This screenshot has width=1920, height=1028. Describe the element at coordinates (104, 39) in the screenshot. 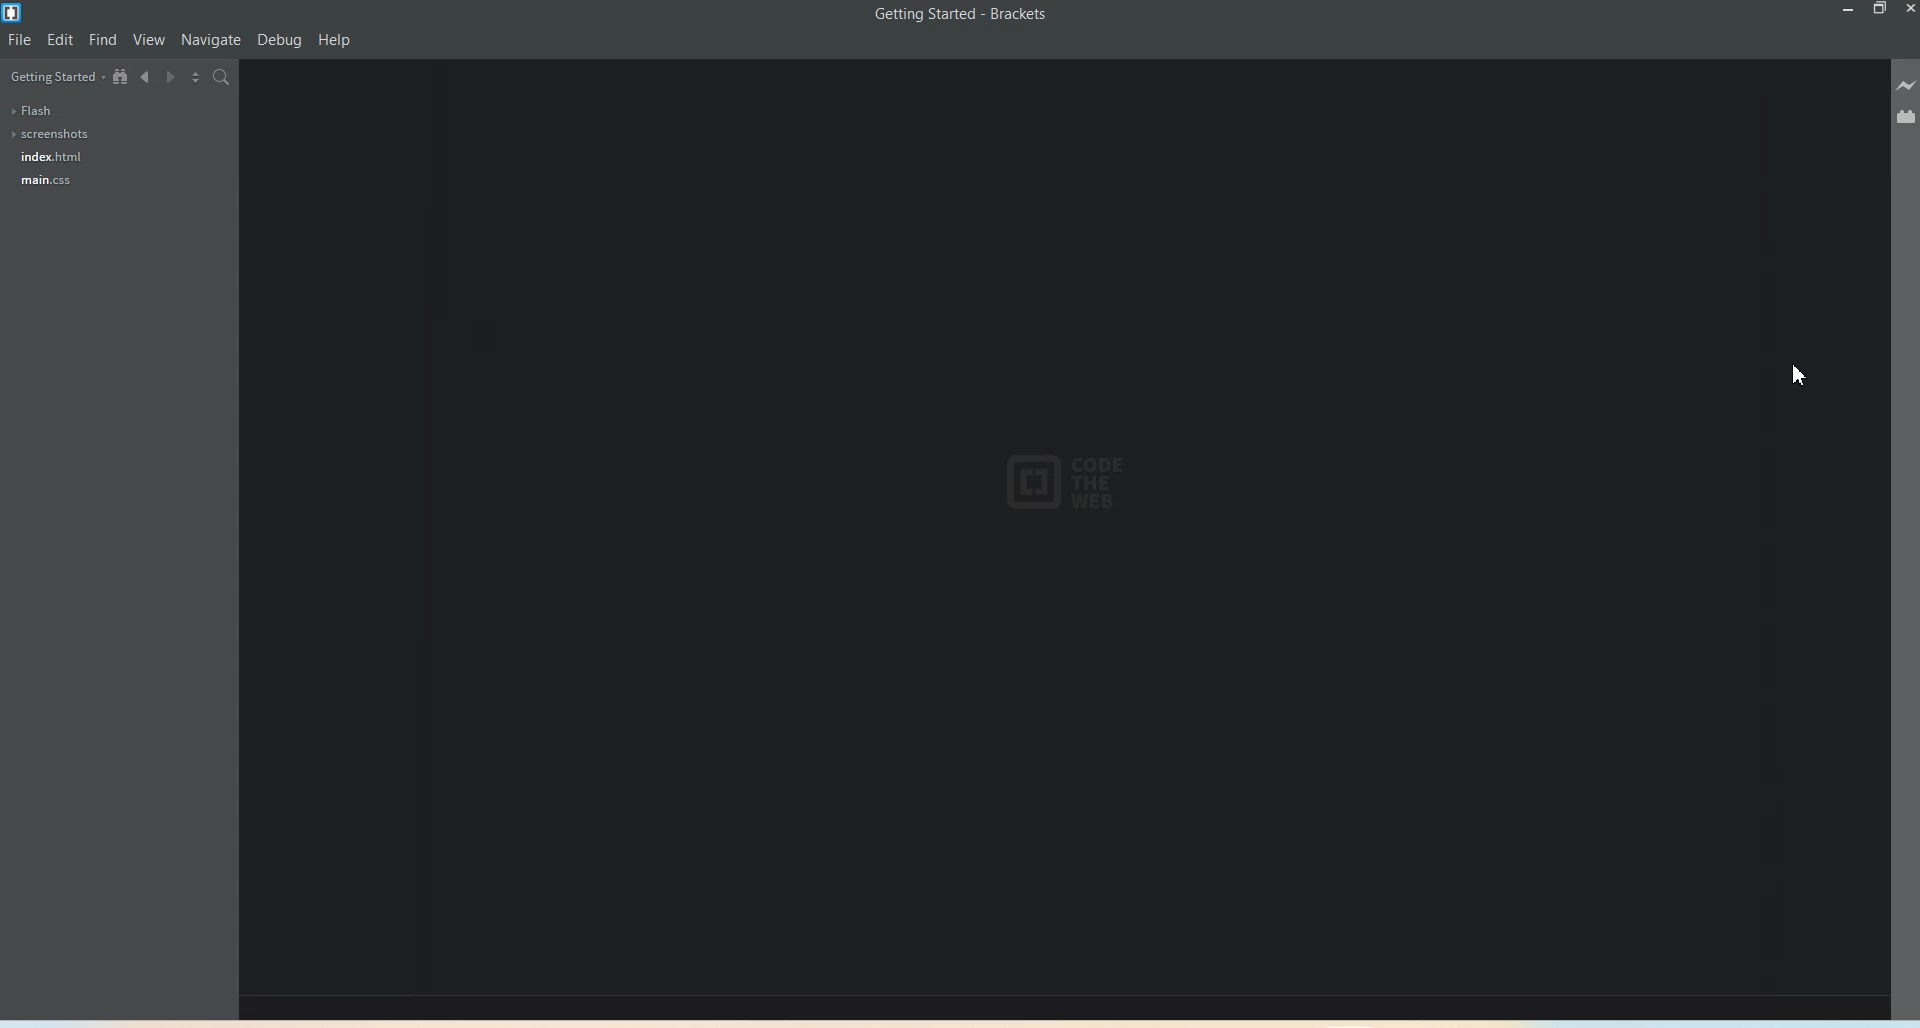

I see `Find` at that location.